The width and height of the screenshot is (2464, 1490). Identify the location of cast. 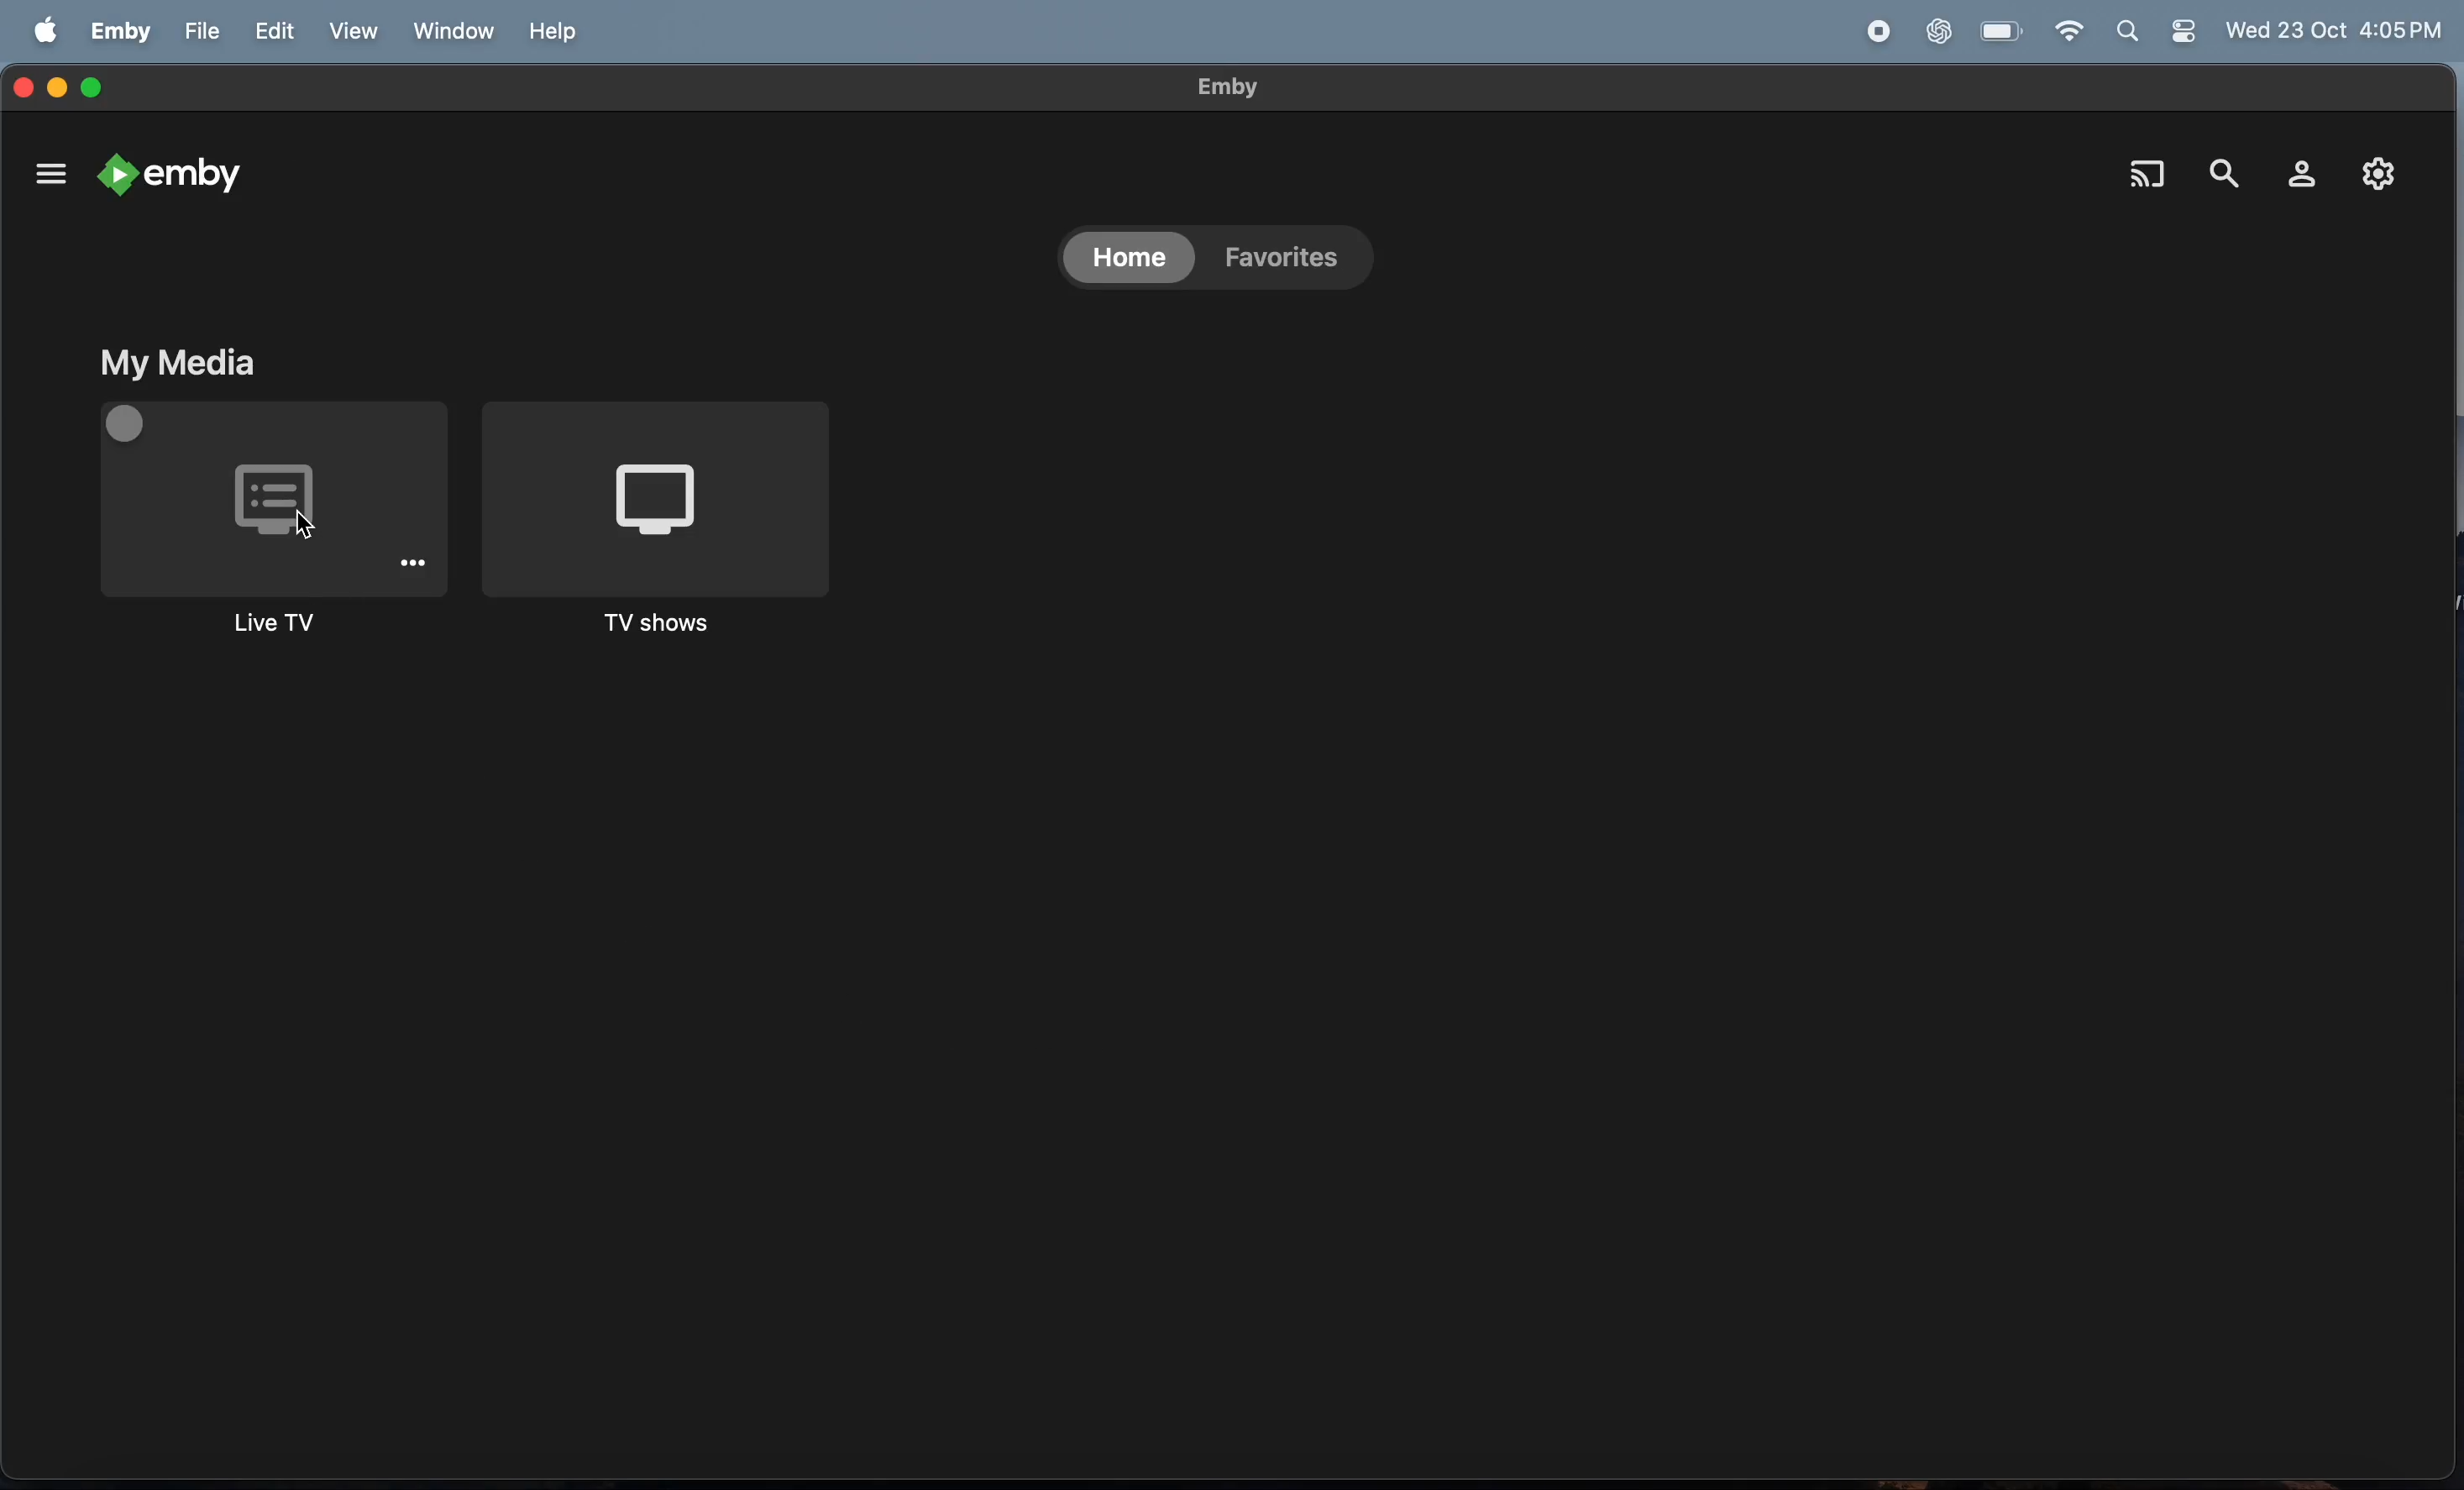
(2149, 175).